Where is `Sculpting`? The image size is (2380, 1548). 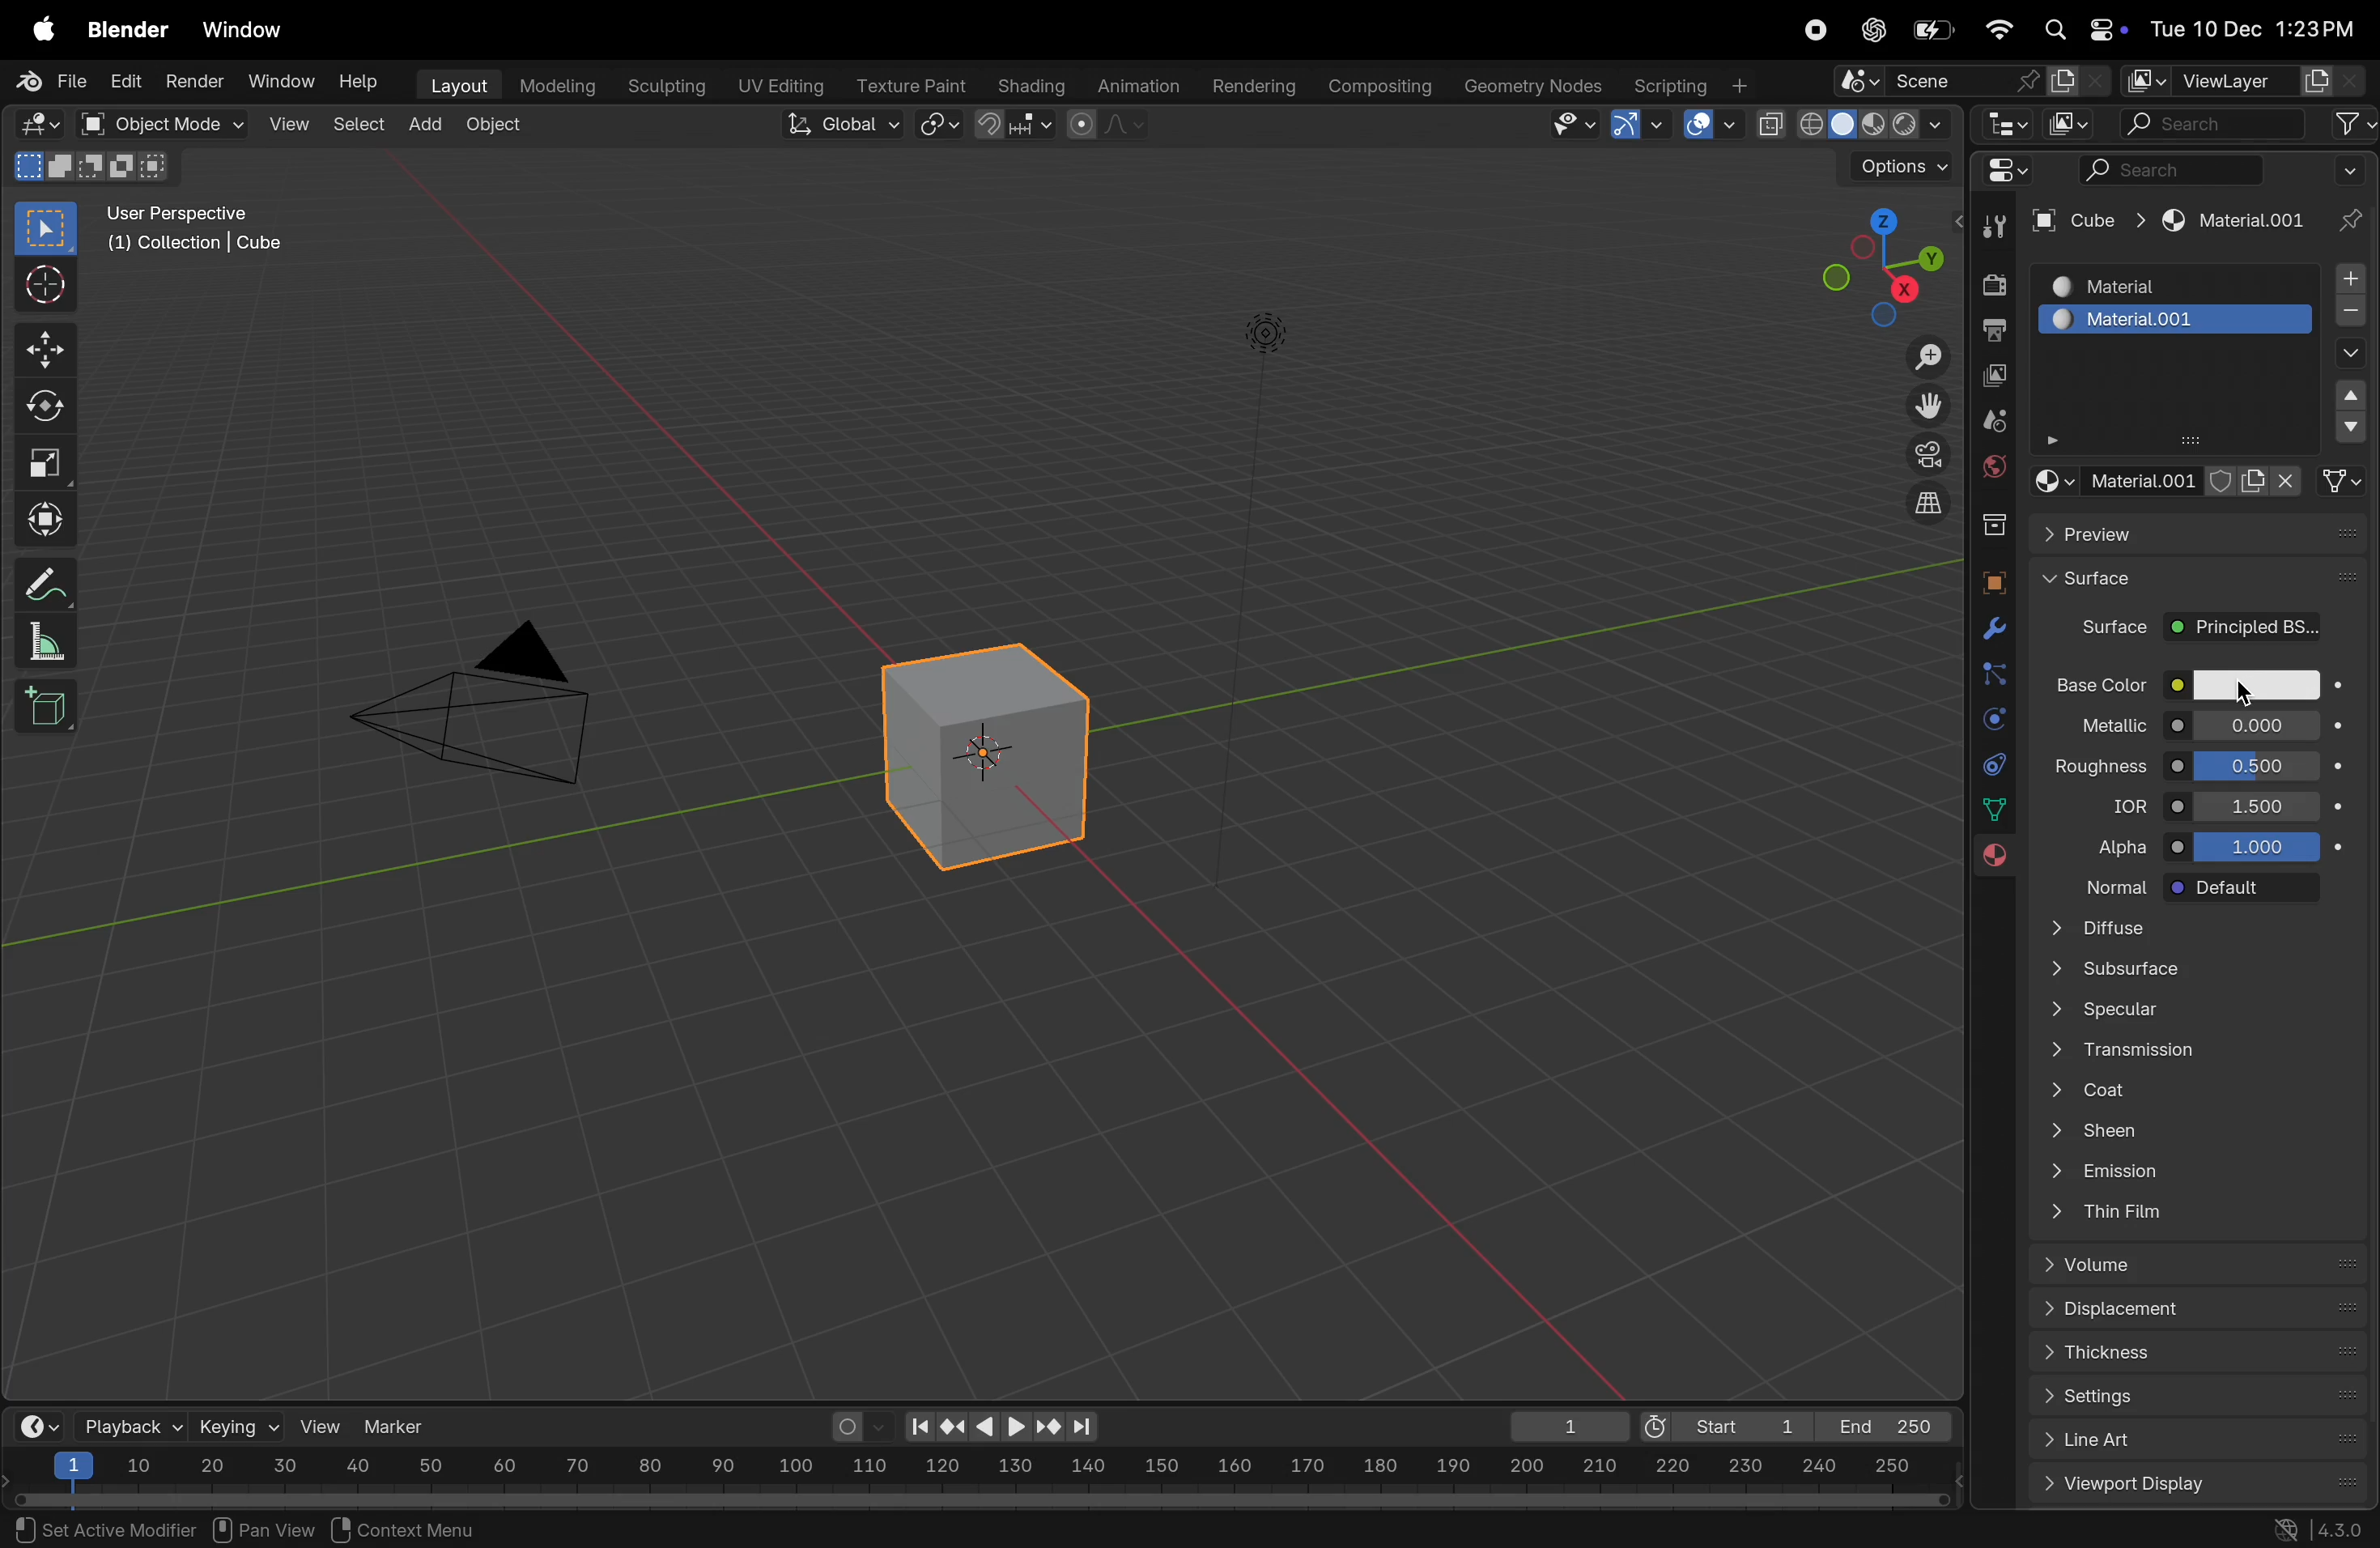 Sculpting is located at coordinates (658, 81).